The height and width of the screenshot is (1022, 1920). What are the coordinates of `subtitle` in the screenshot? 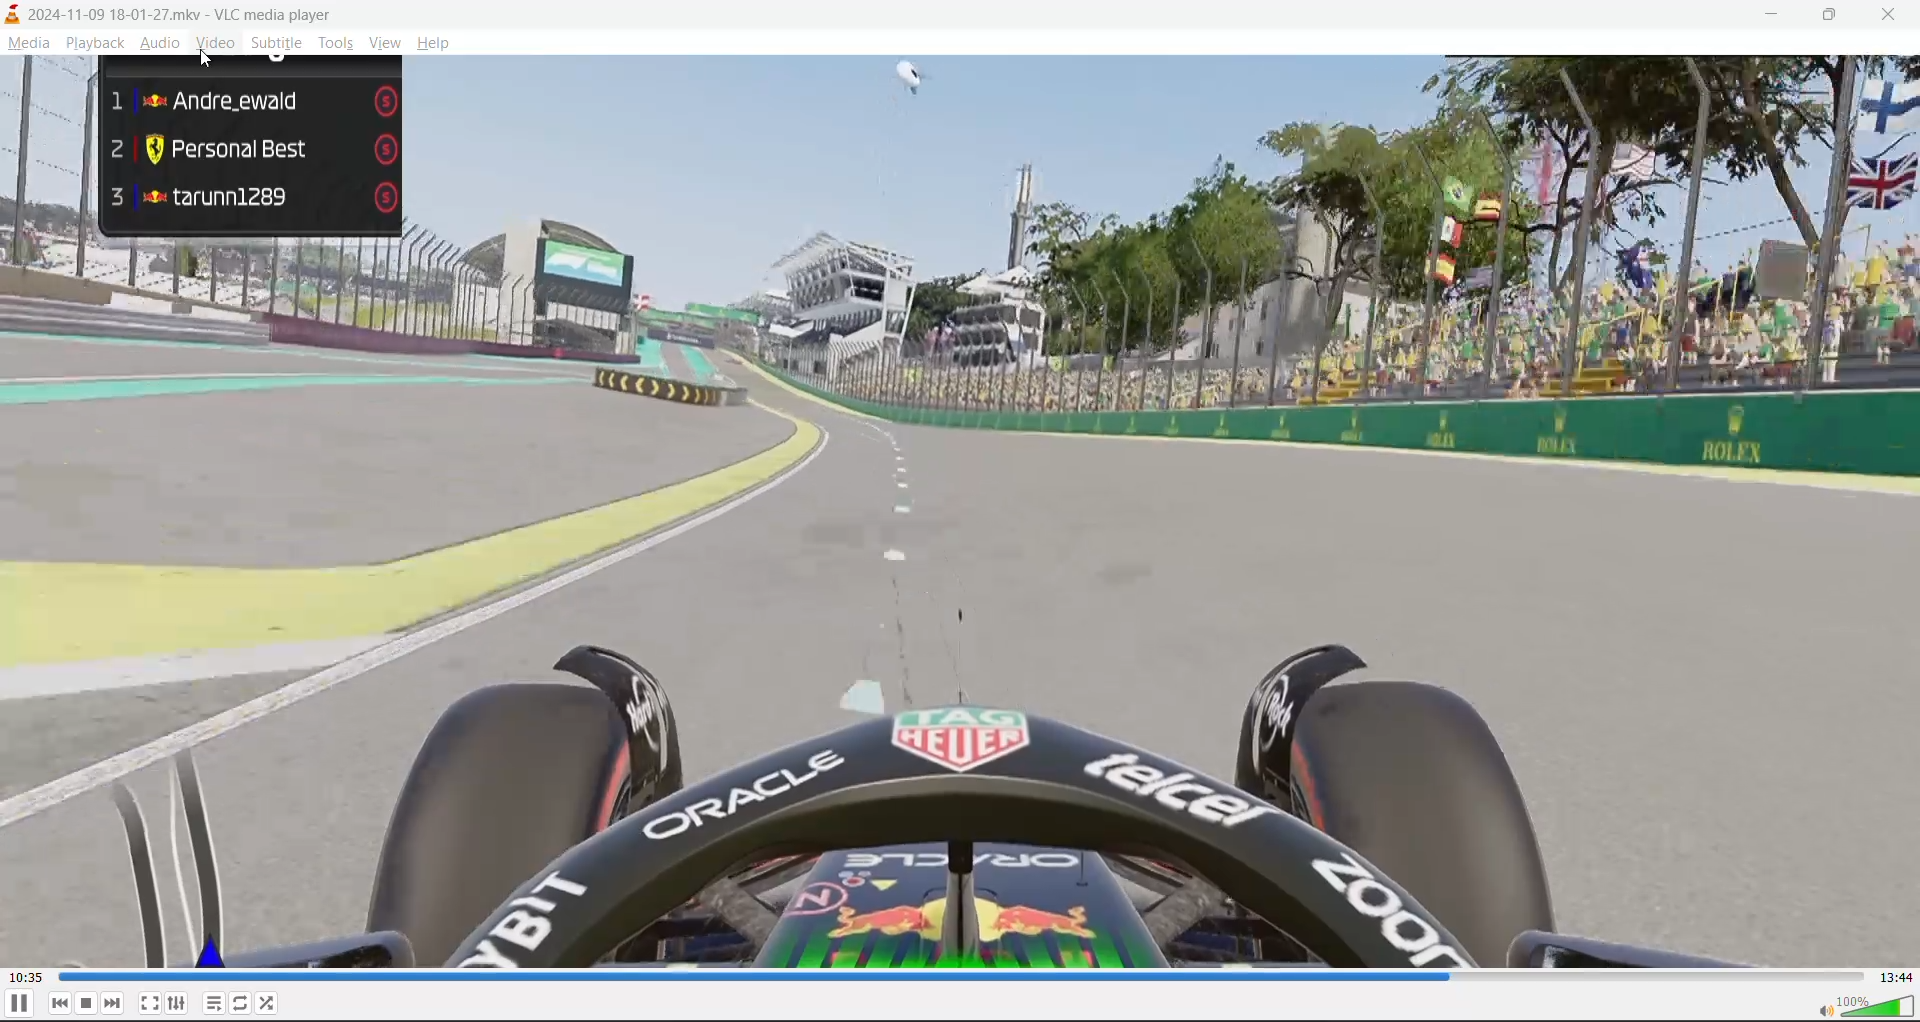 It's located at (277, 43).